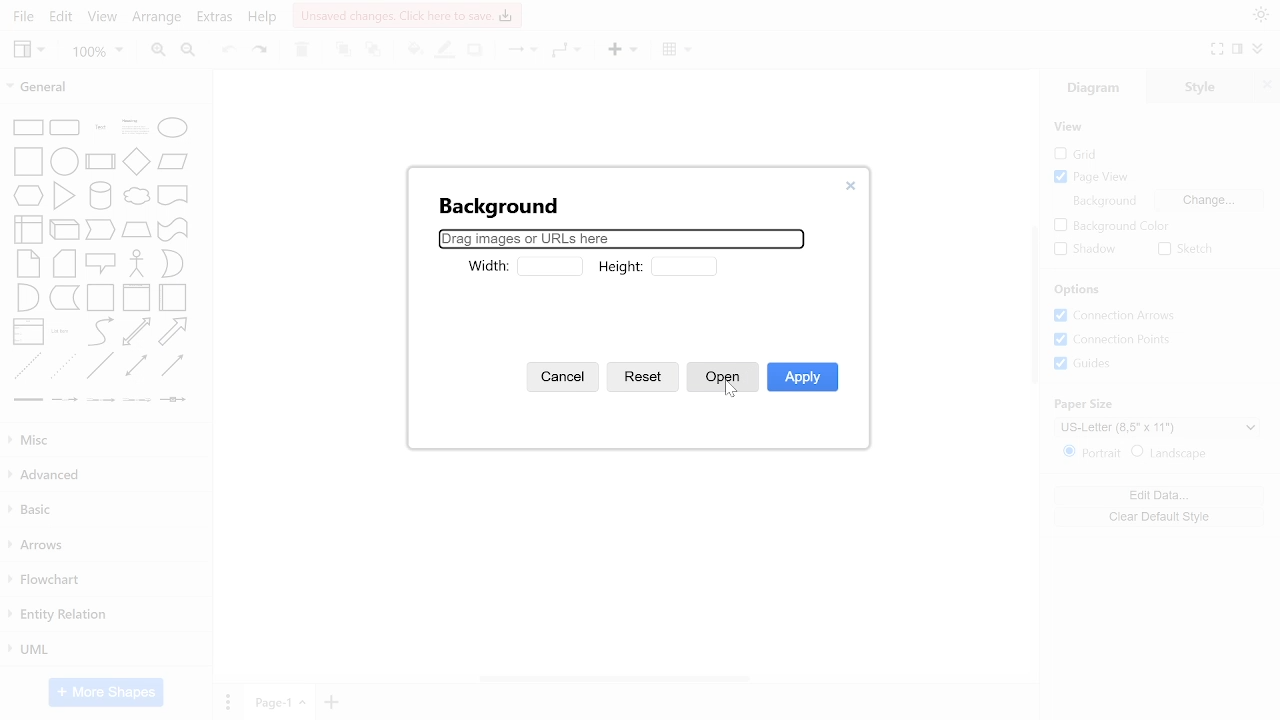  What do you see at coordinates (99, 332) in the screenshot?
I see `general shapes` at bounding box center [99, 332].